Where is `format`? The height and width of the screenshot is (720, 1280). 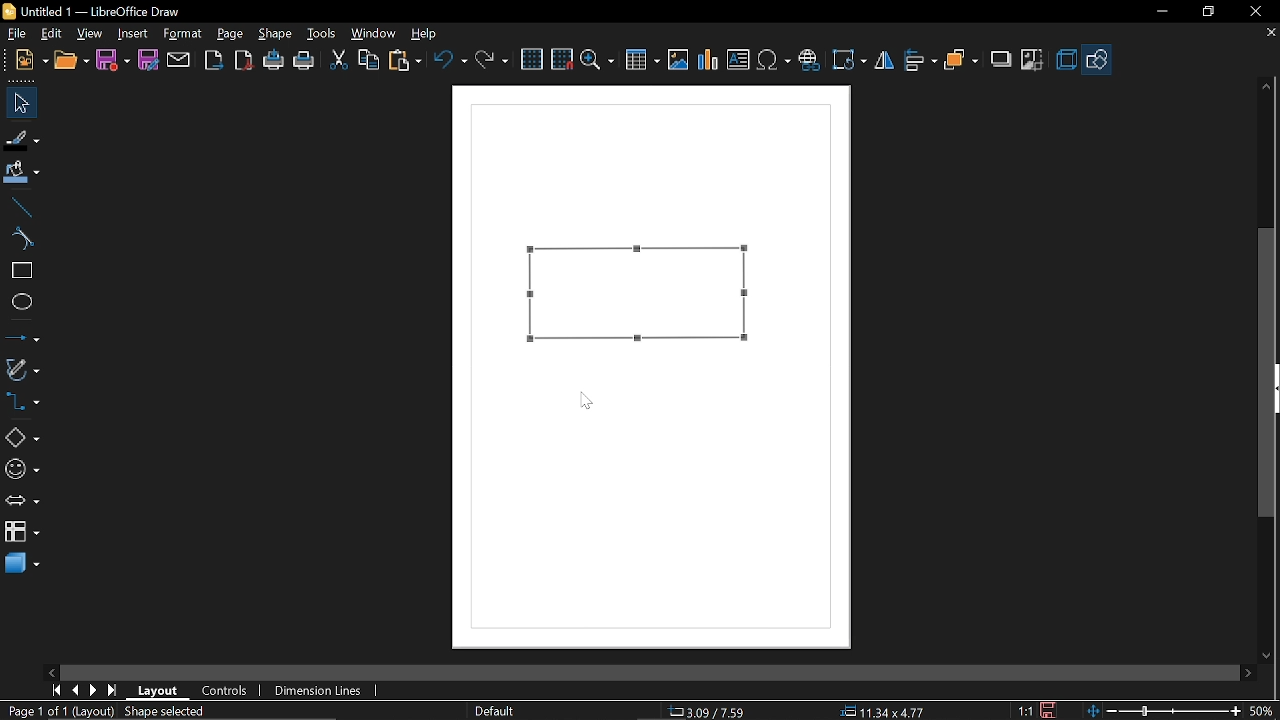
format is located at coordinates (186, 34).